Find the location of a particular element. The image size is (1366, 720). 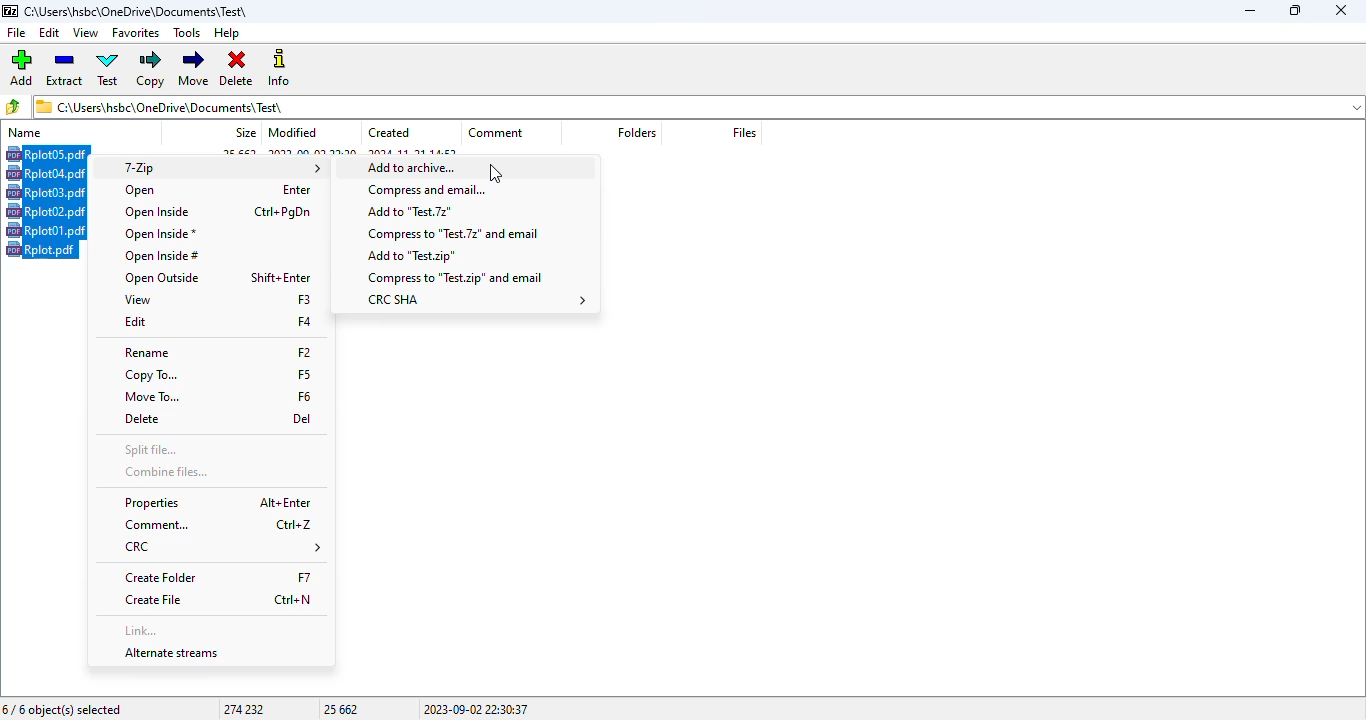

delete is located at coordinates (218, 419).